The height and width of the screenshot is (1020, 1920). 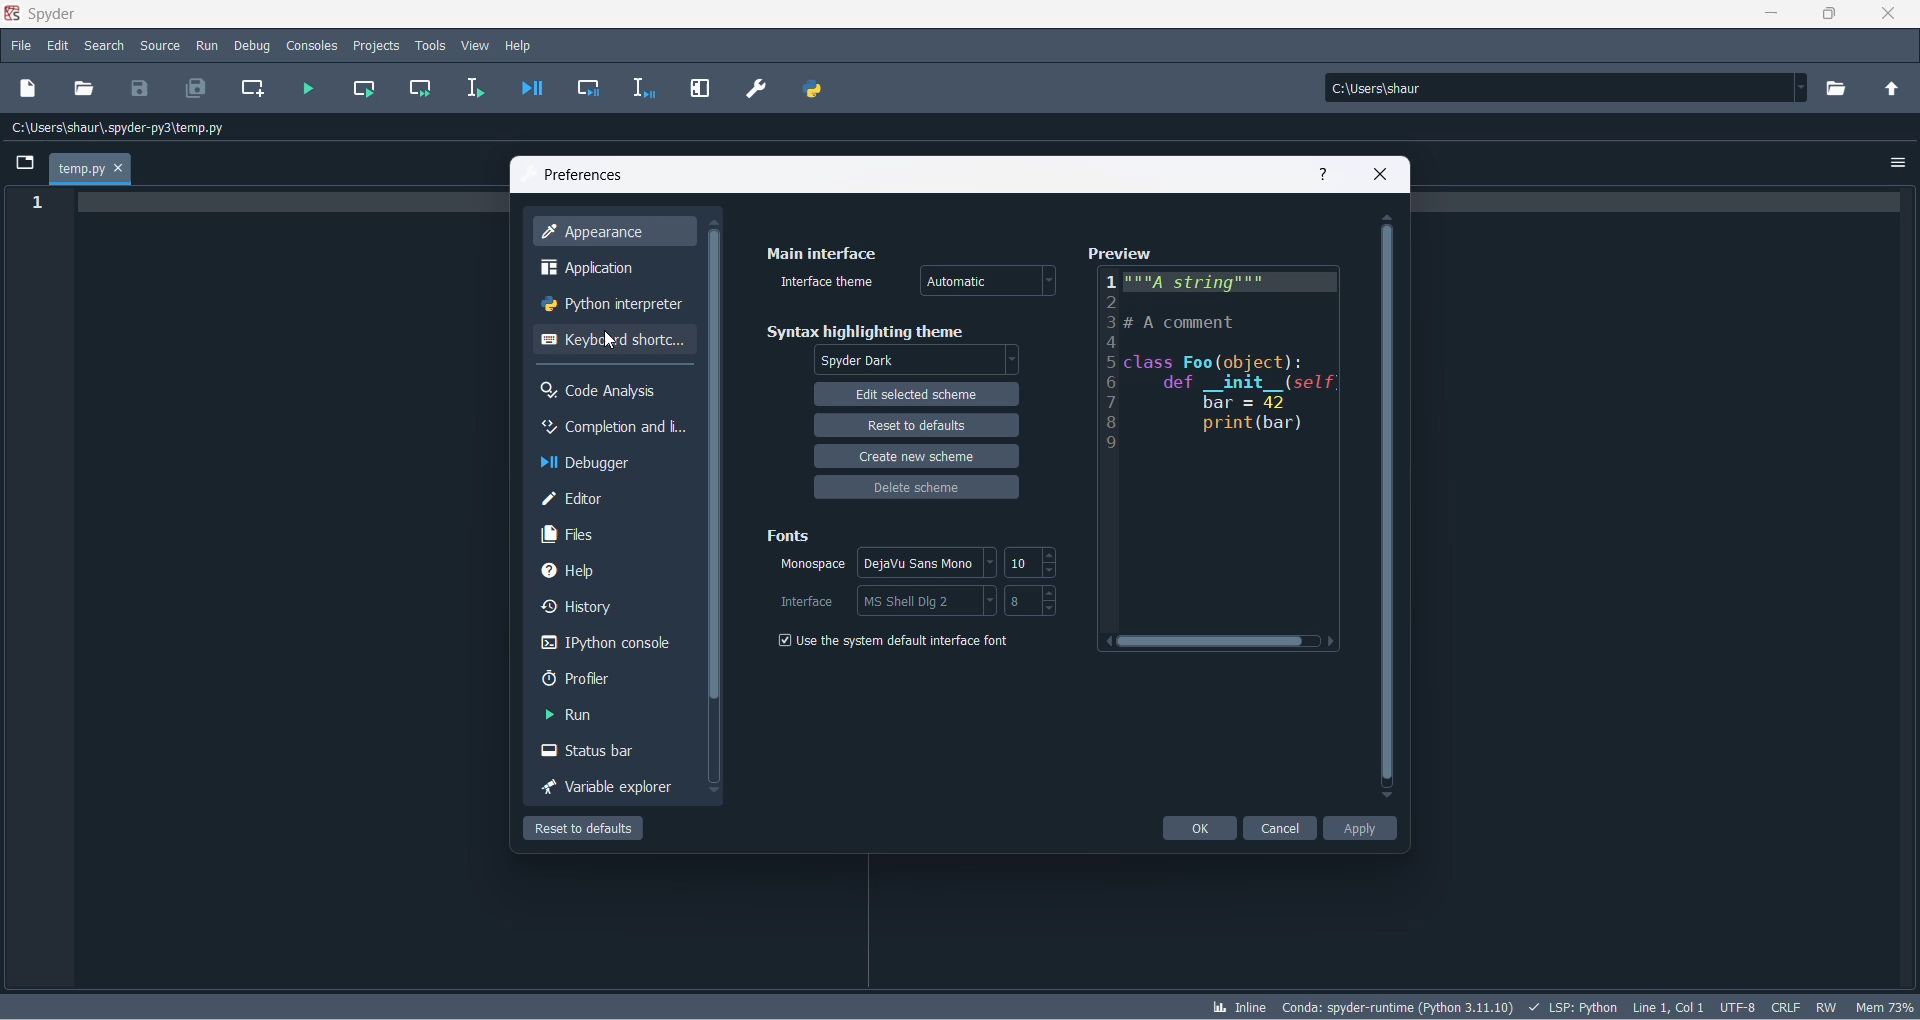 I want to click on default checkbox, so click(x=904, y=643).